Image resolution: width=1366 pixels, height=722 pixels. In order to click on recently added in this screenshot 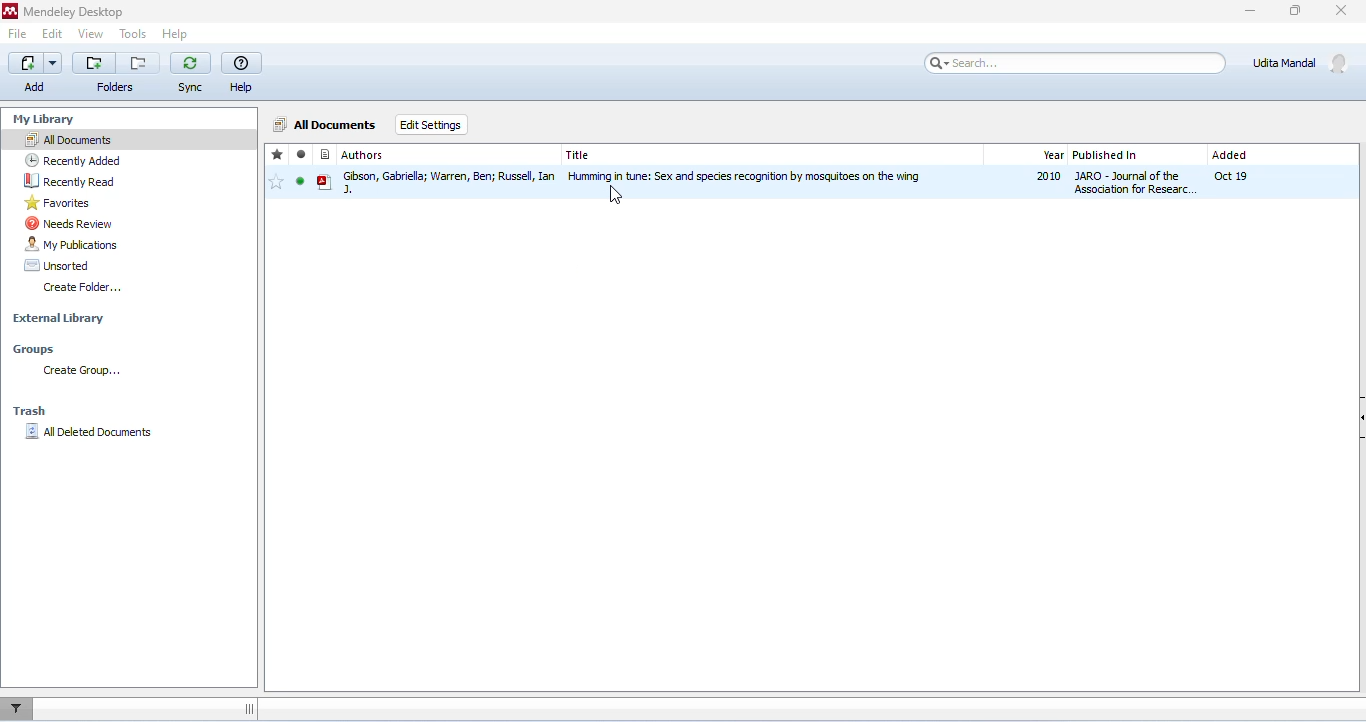, I will do `click(73, 160)`.